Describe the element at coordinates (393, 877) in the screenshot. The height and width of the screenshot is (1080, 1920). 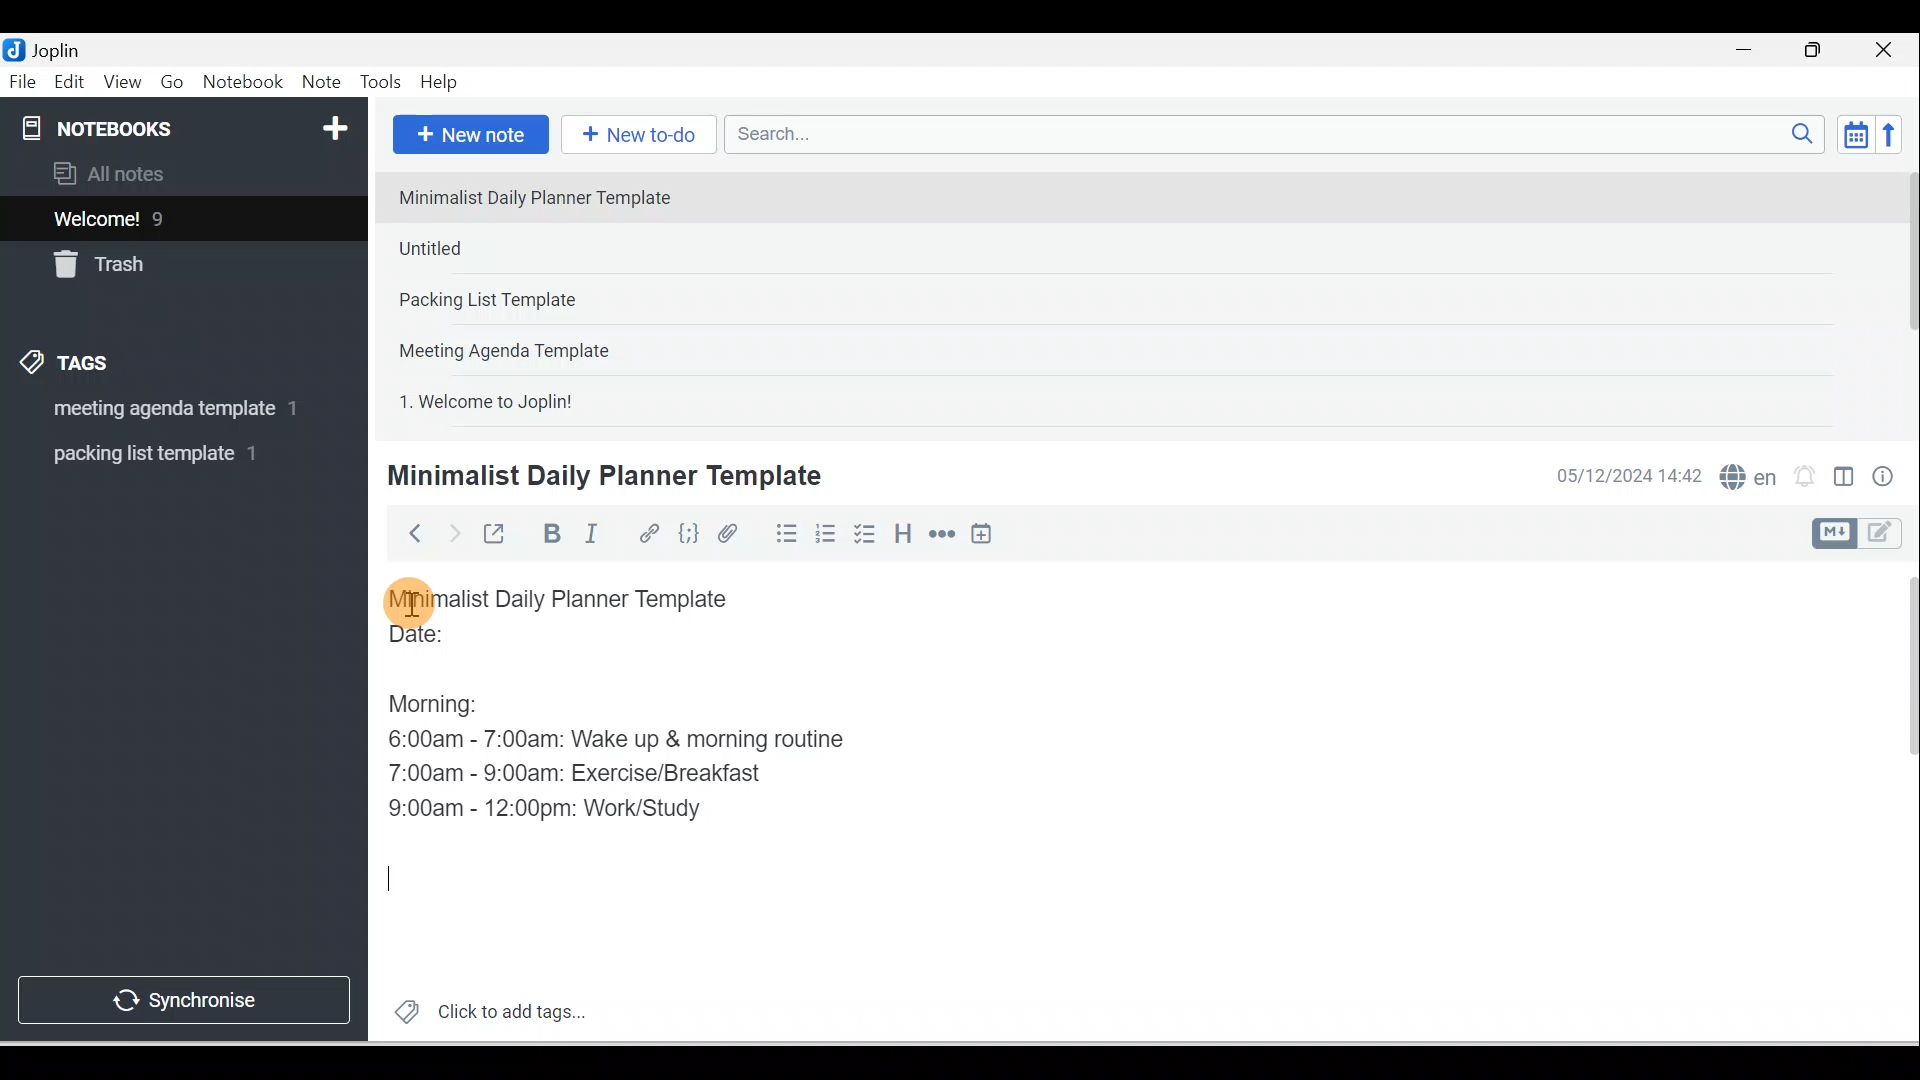
I see `Cursor` at that location.